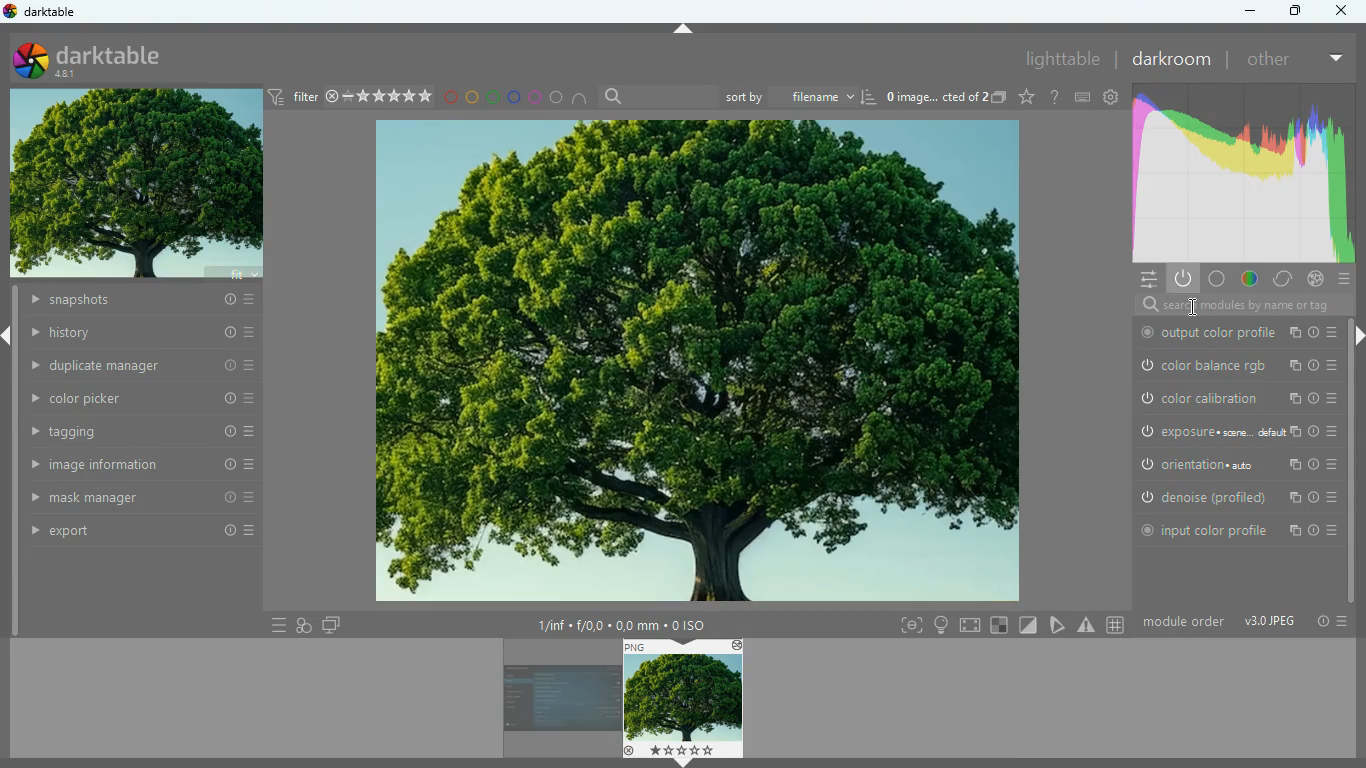 This screenshot has width=1366, height=768. I want to click on color picker, so click(143, 399).